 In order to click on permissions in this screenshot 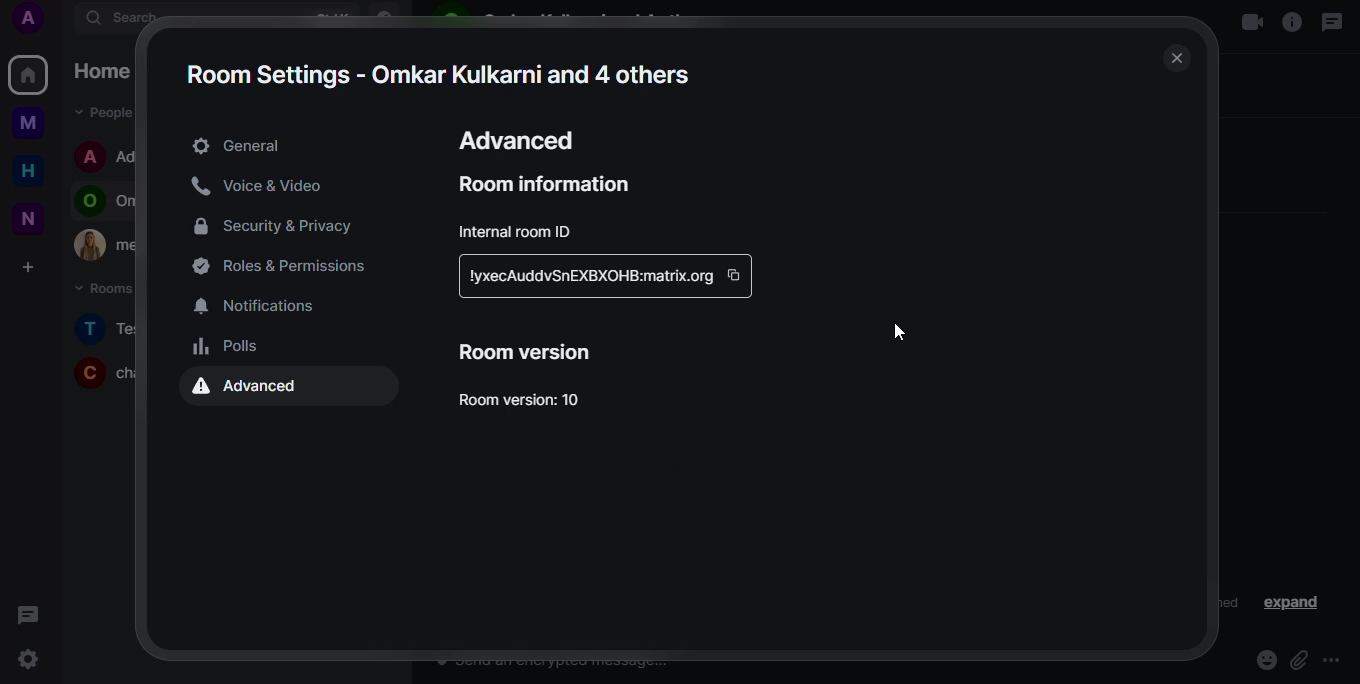, I will do `click(288, 263)`.